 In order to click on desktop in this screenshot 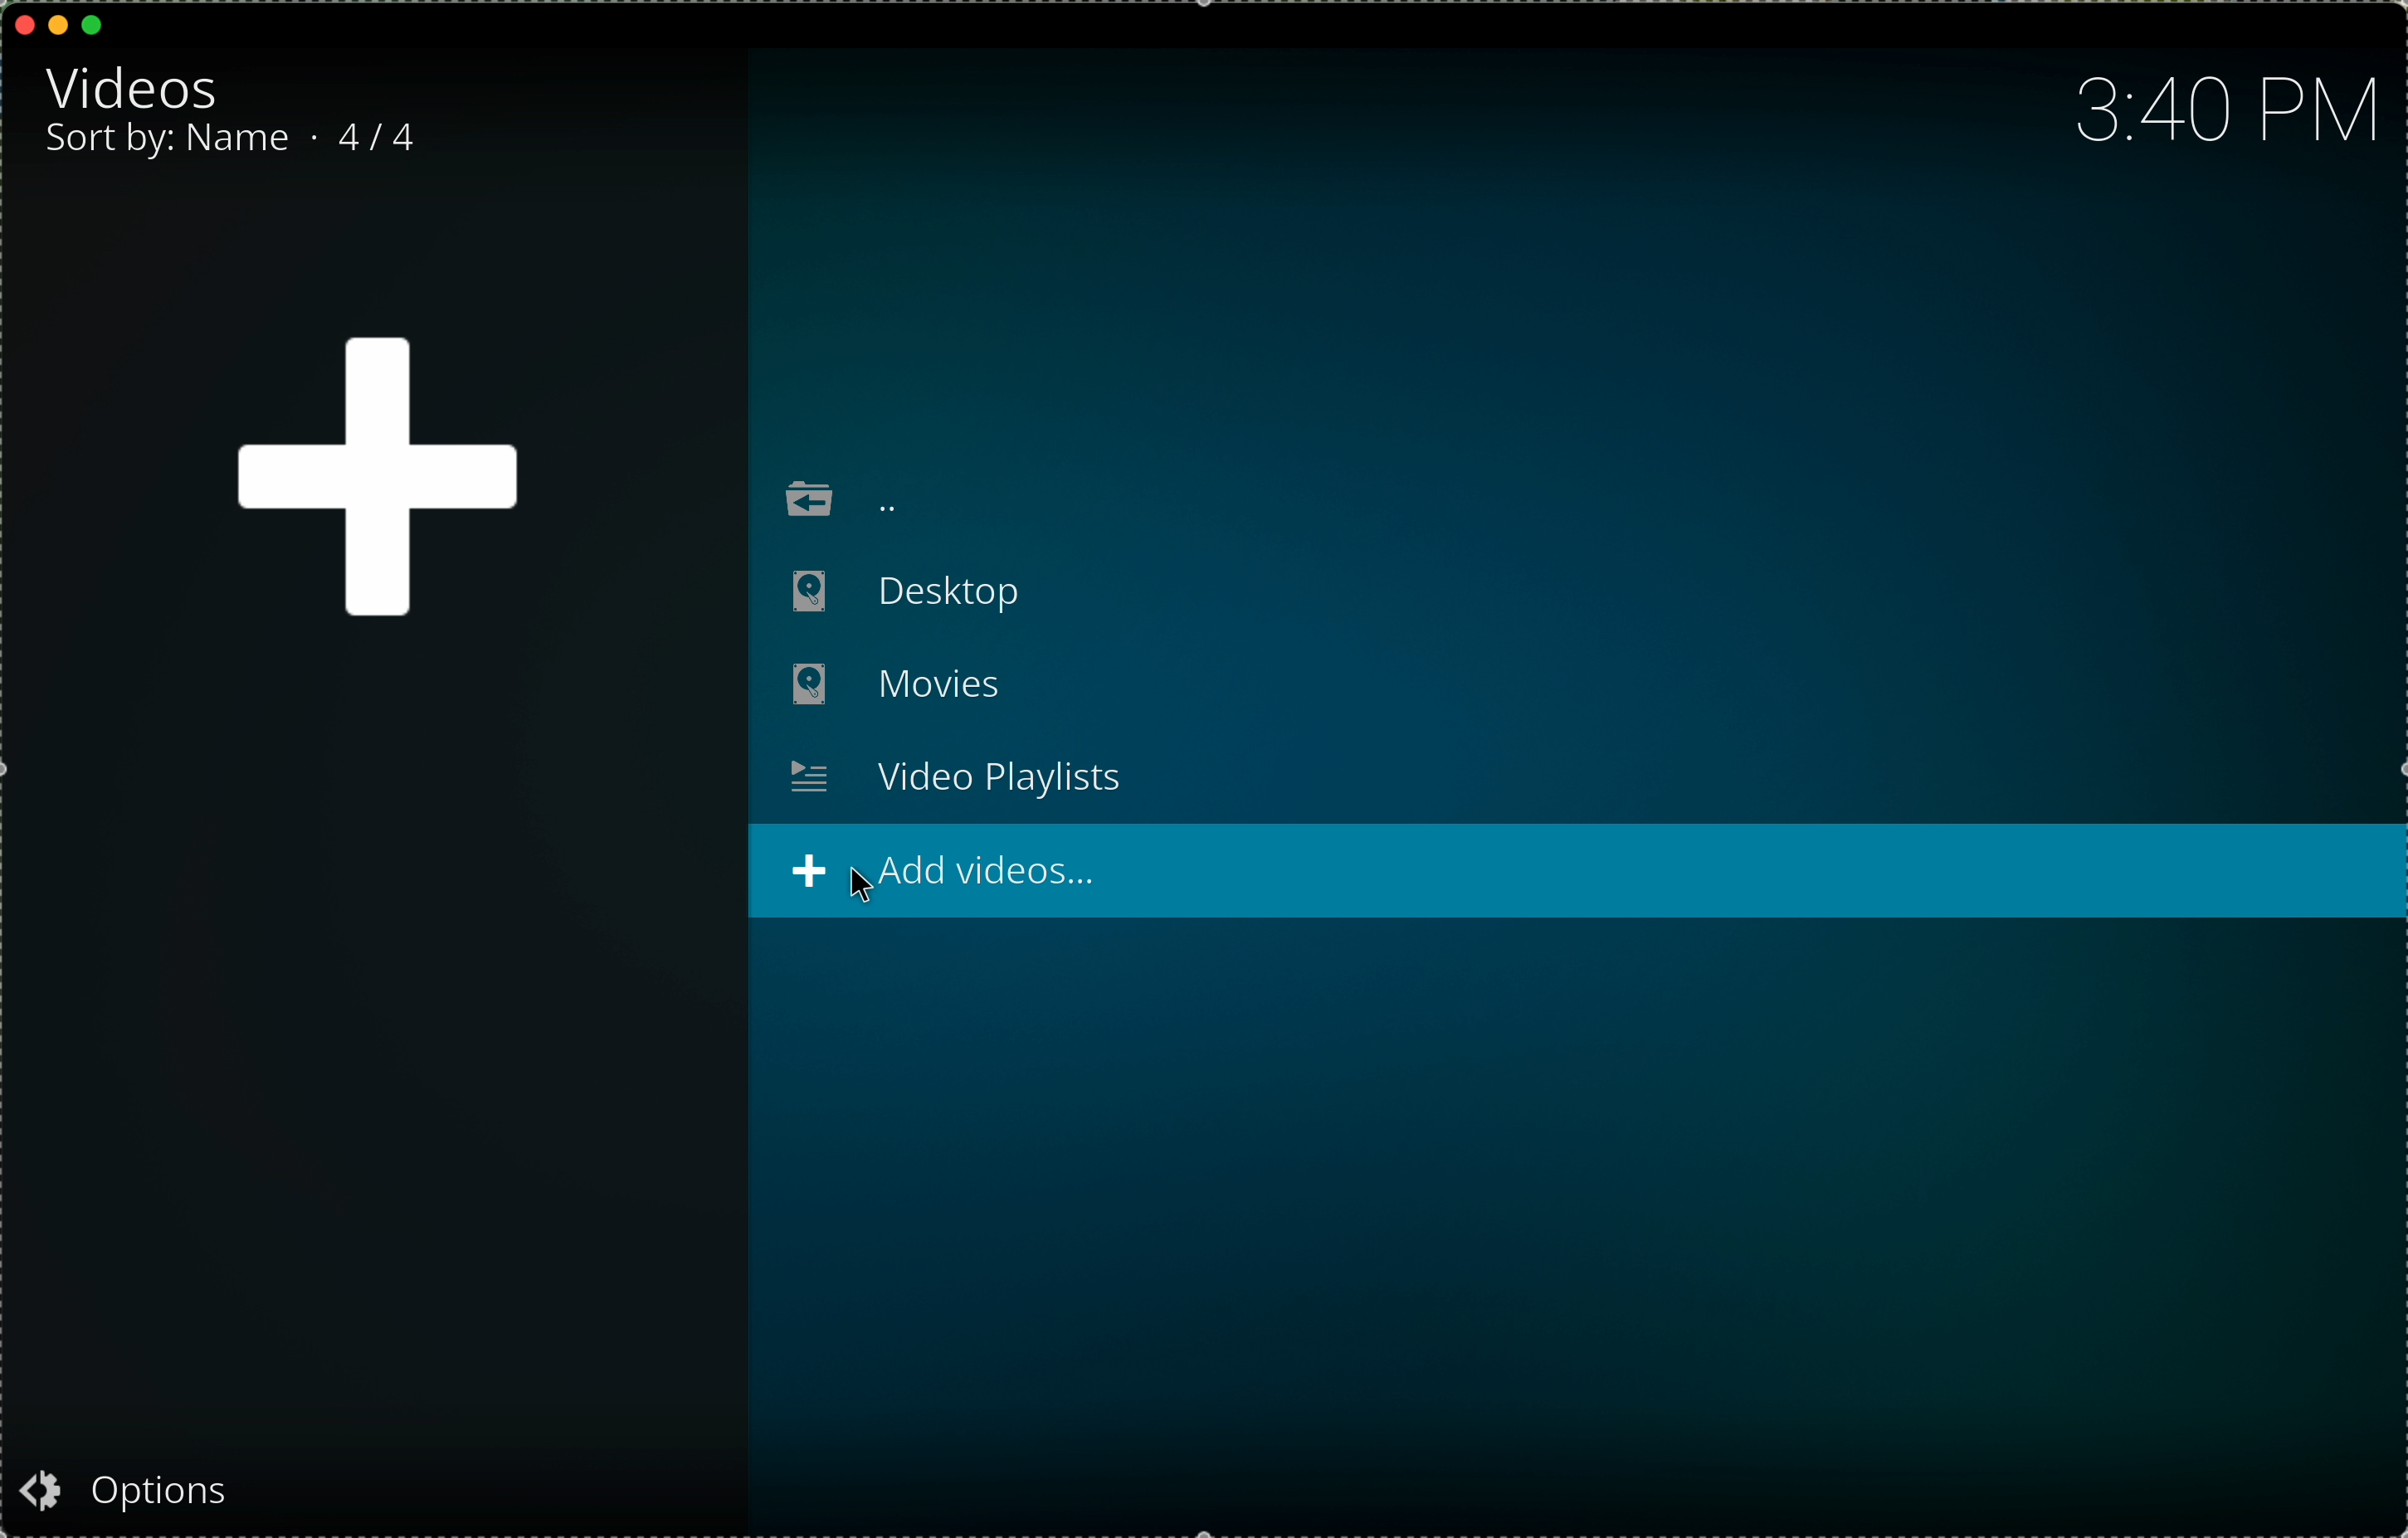, I will do `click(886, 590)`.